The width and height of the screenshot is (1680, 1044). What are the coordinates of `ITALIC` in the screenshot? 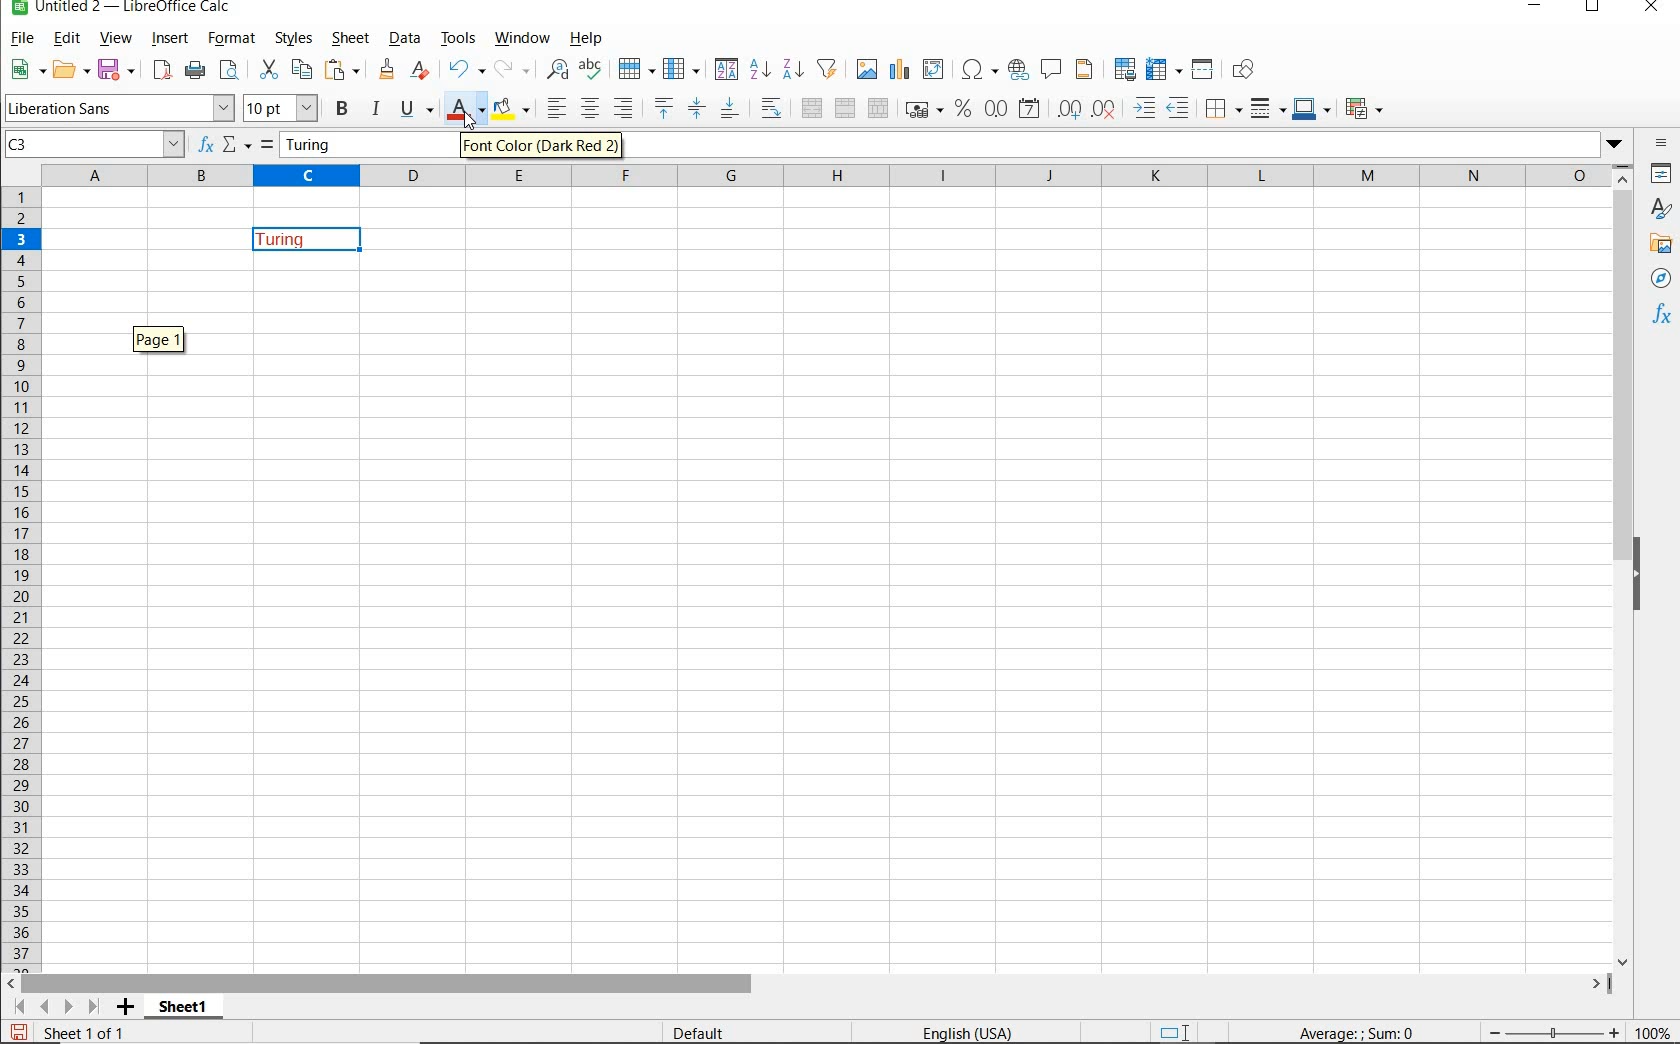 It's located at (375, 108).